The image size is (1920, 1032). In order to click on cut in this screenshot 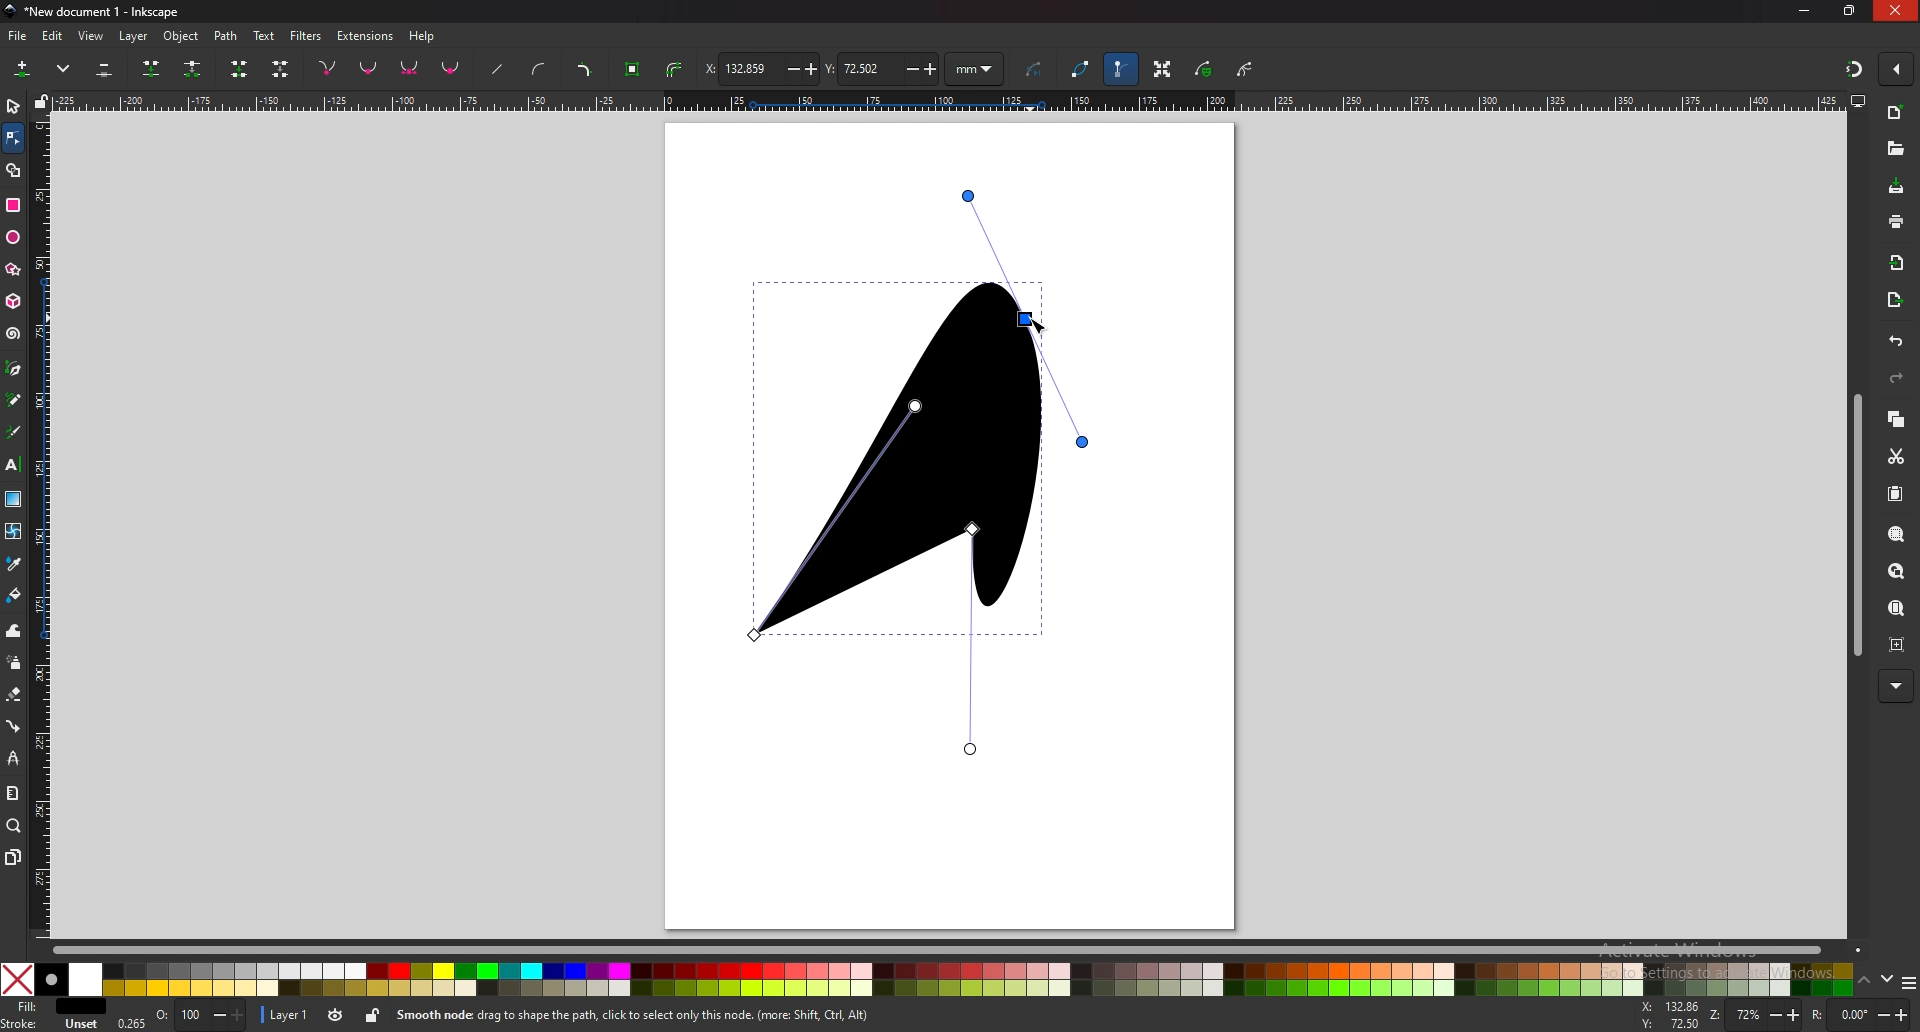, I will do `click(1896, 455)`.